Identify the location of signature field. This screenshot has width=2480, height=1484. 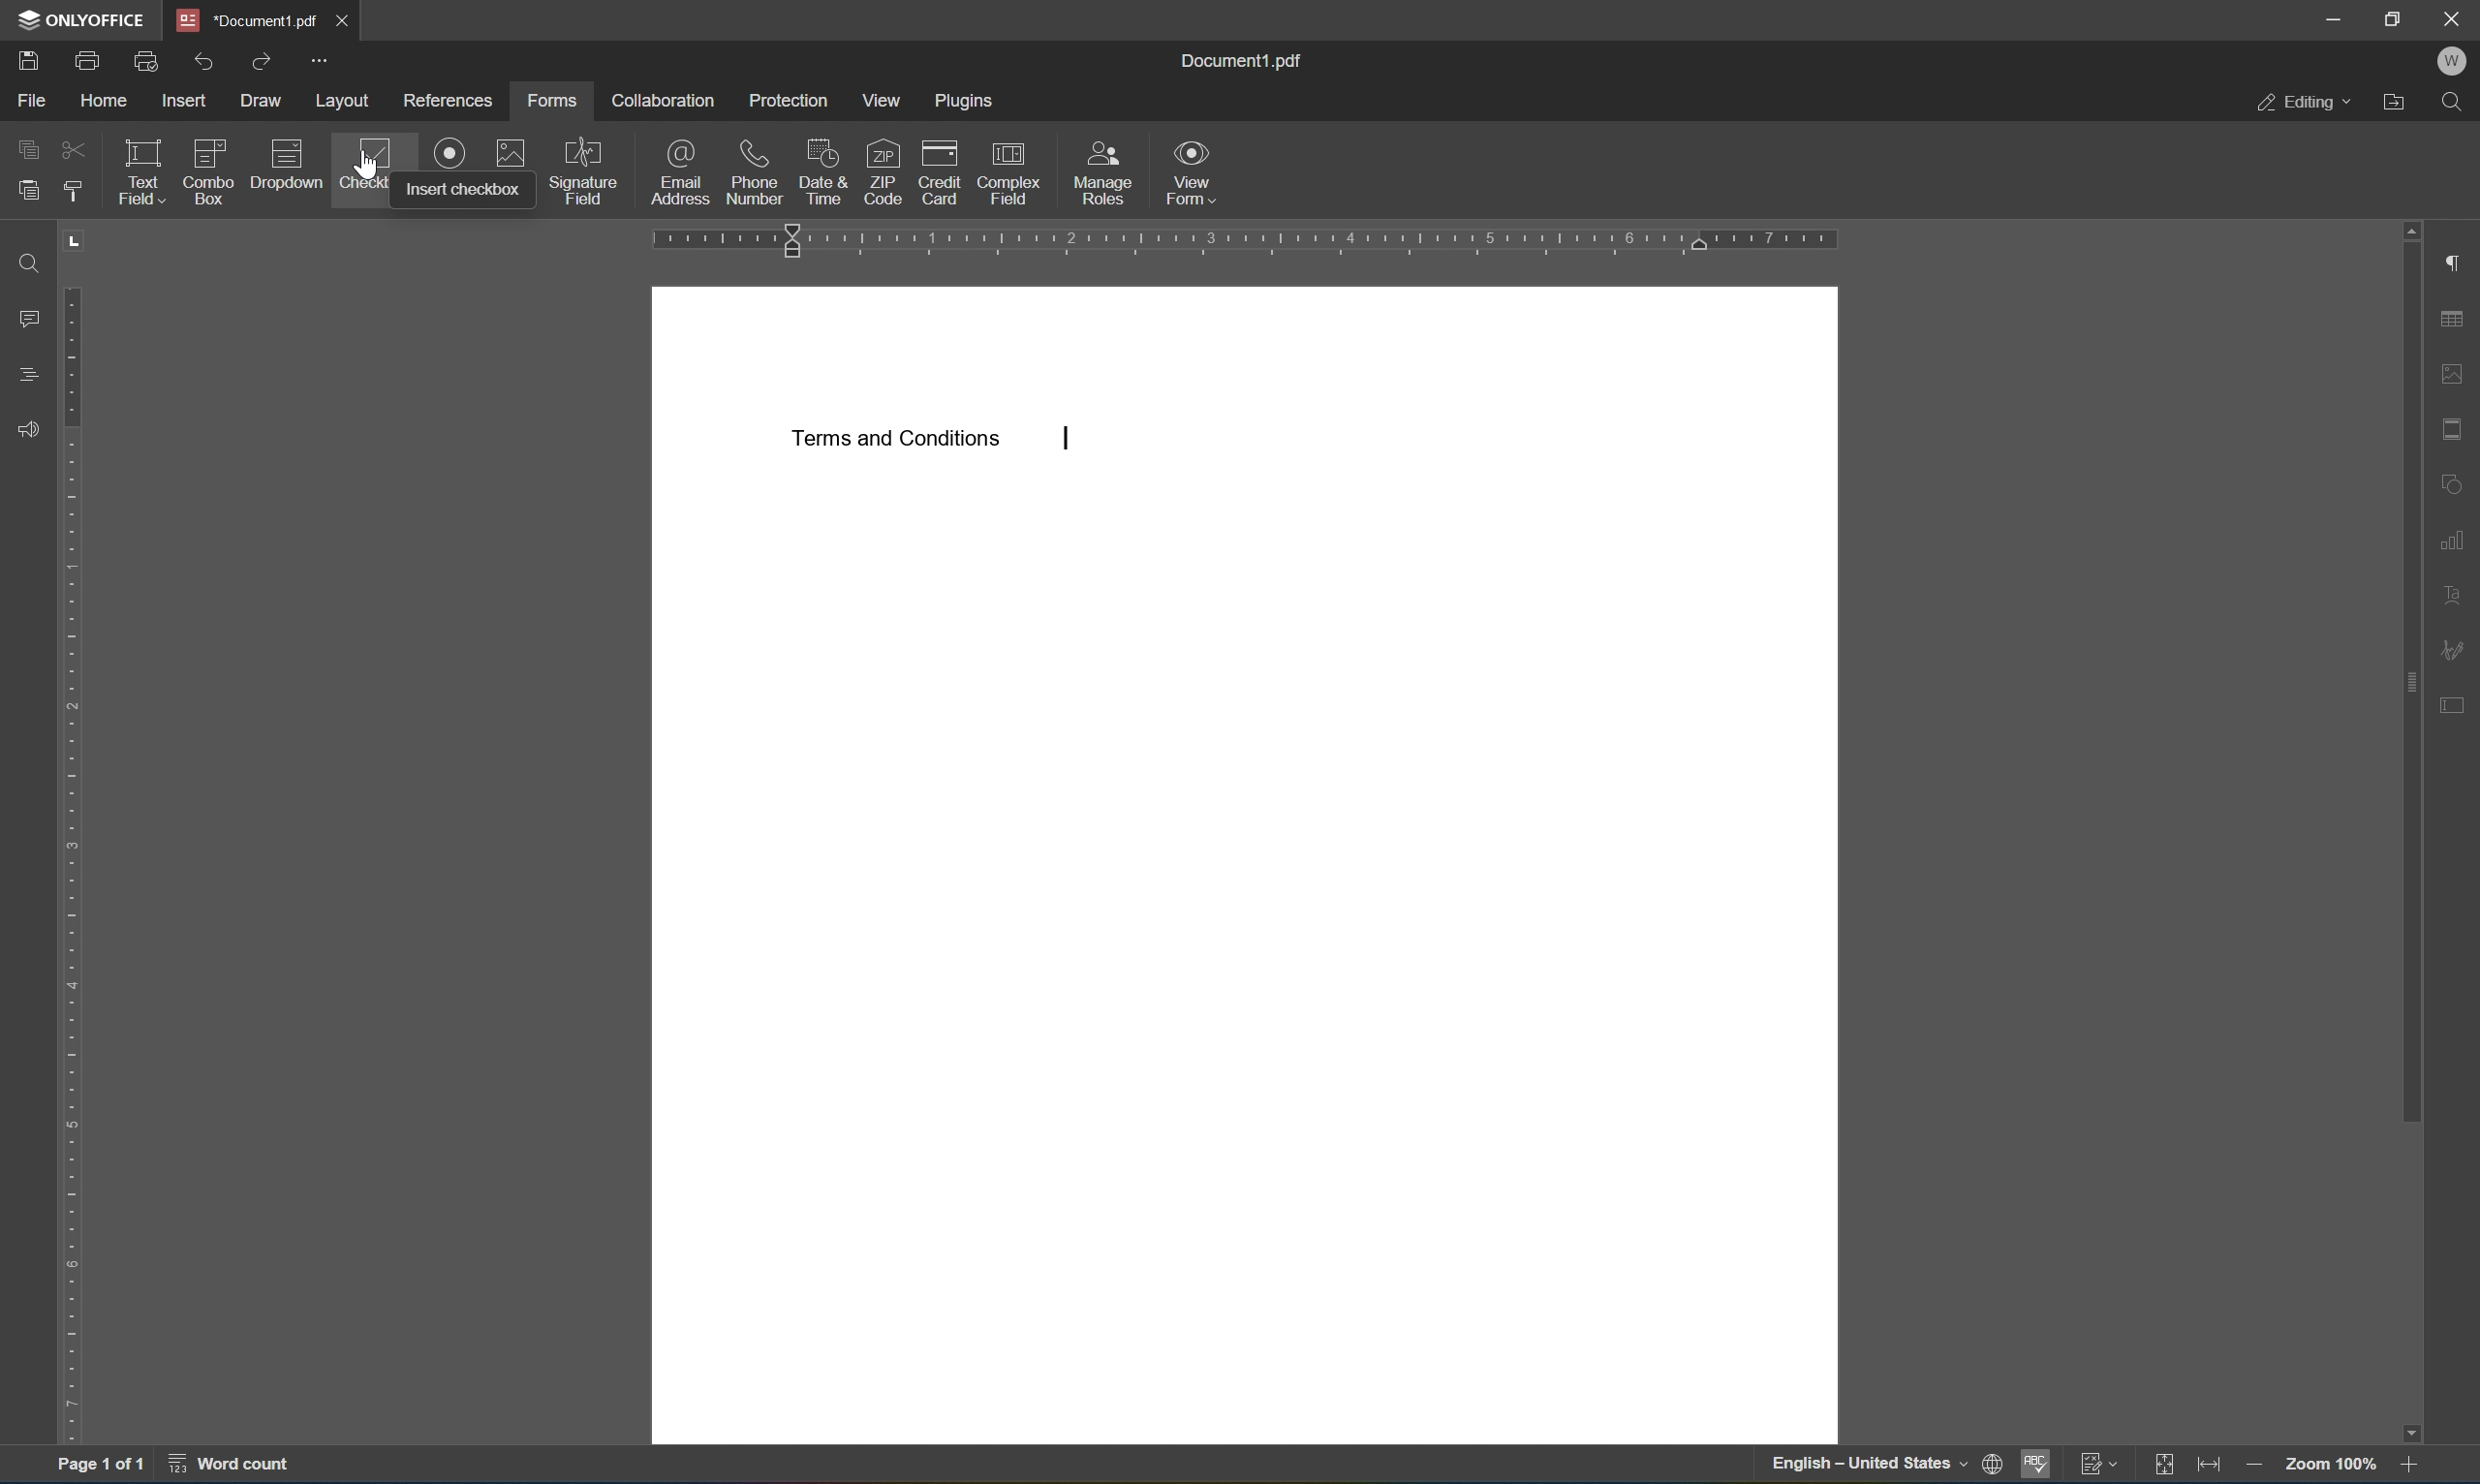
(583, 170).